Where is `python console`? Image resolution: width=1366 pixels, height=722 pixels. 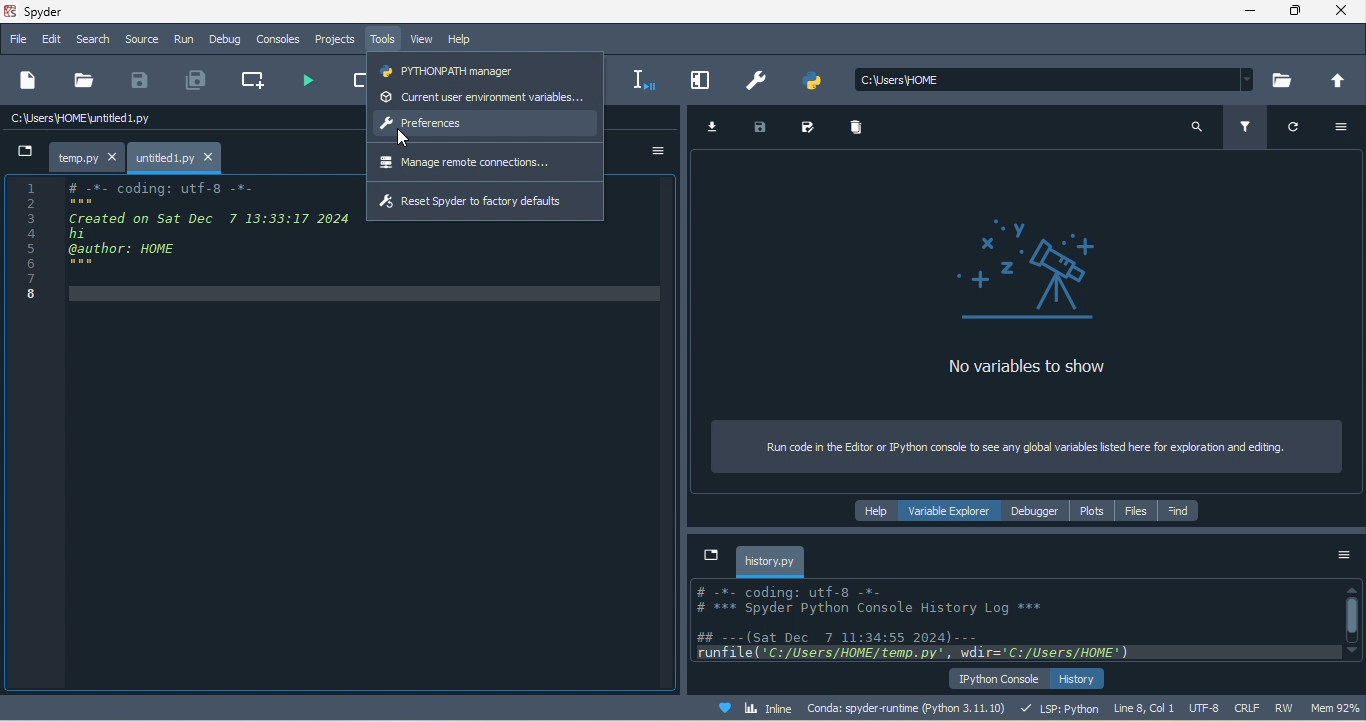 python console is located at coordinates (996, 679).